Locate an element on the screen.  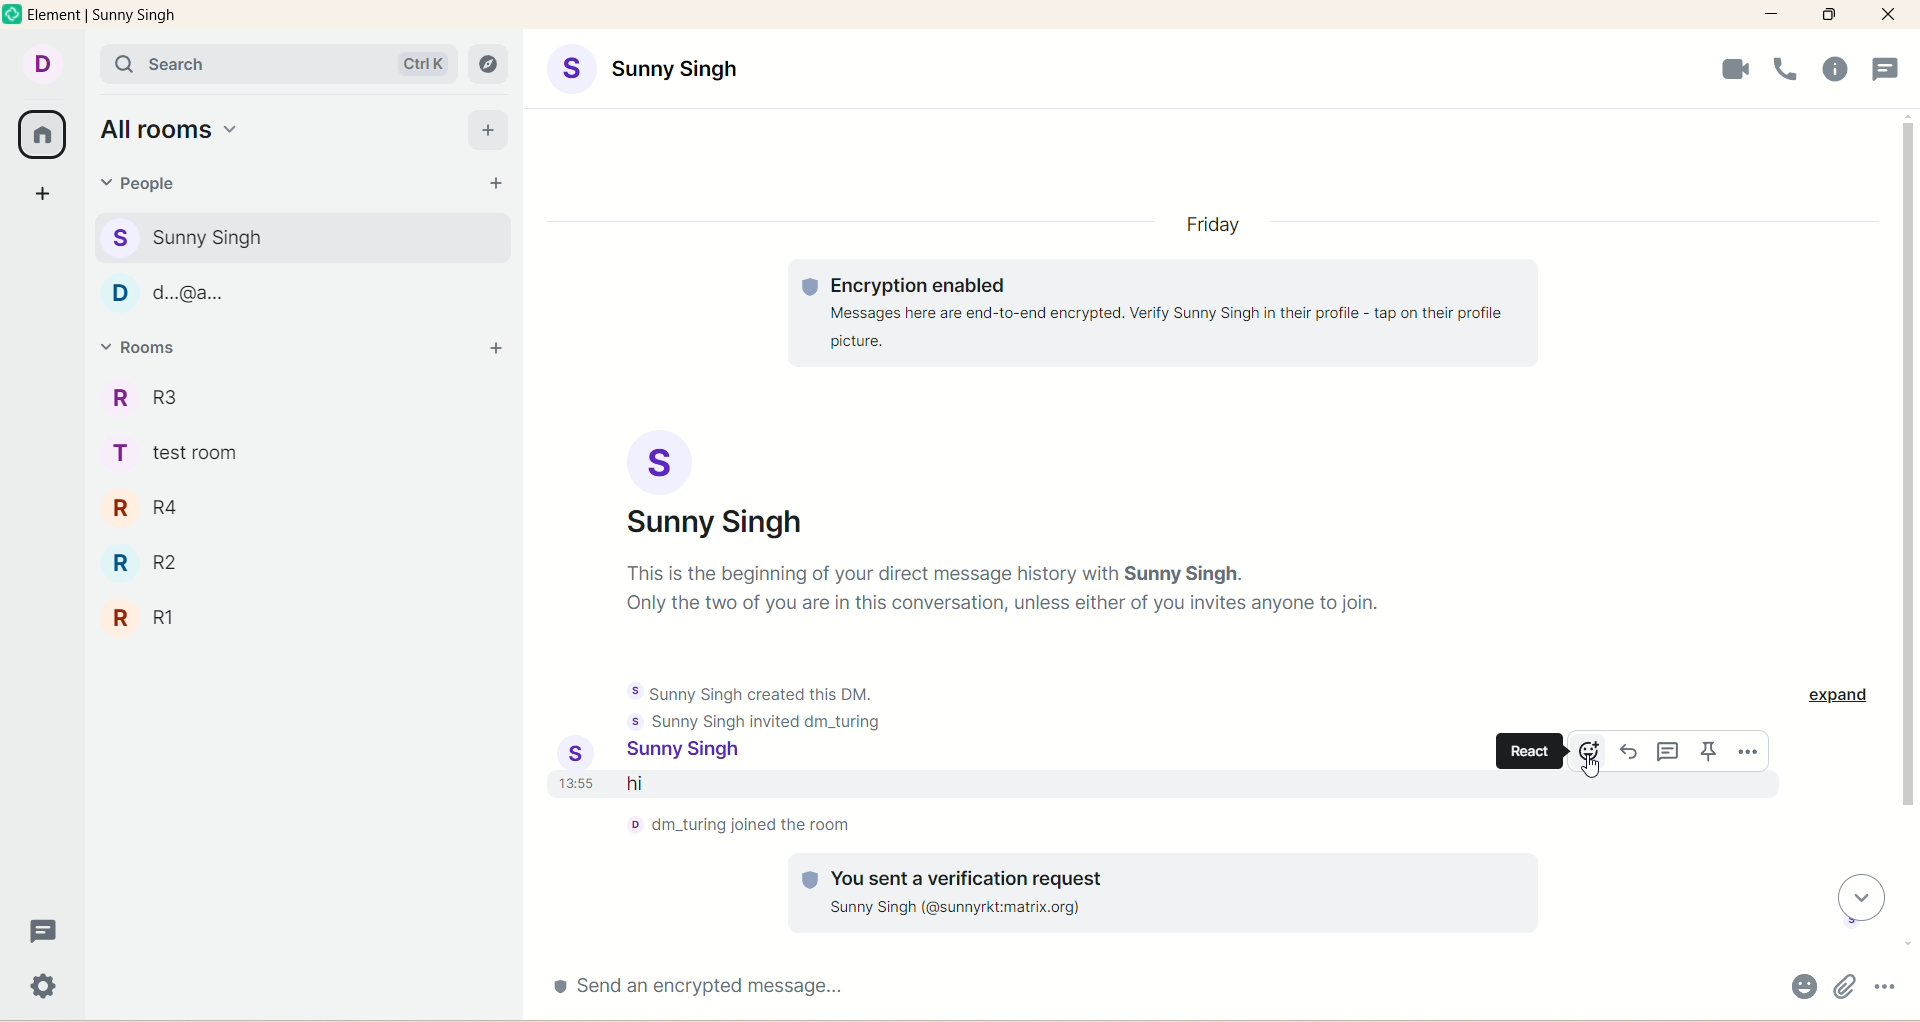
explore rooms is located at coordinates (488, 64).